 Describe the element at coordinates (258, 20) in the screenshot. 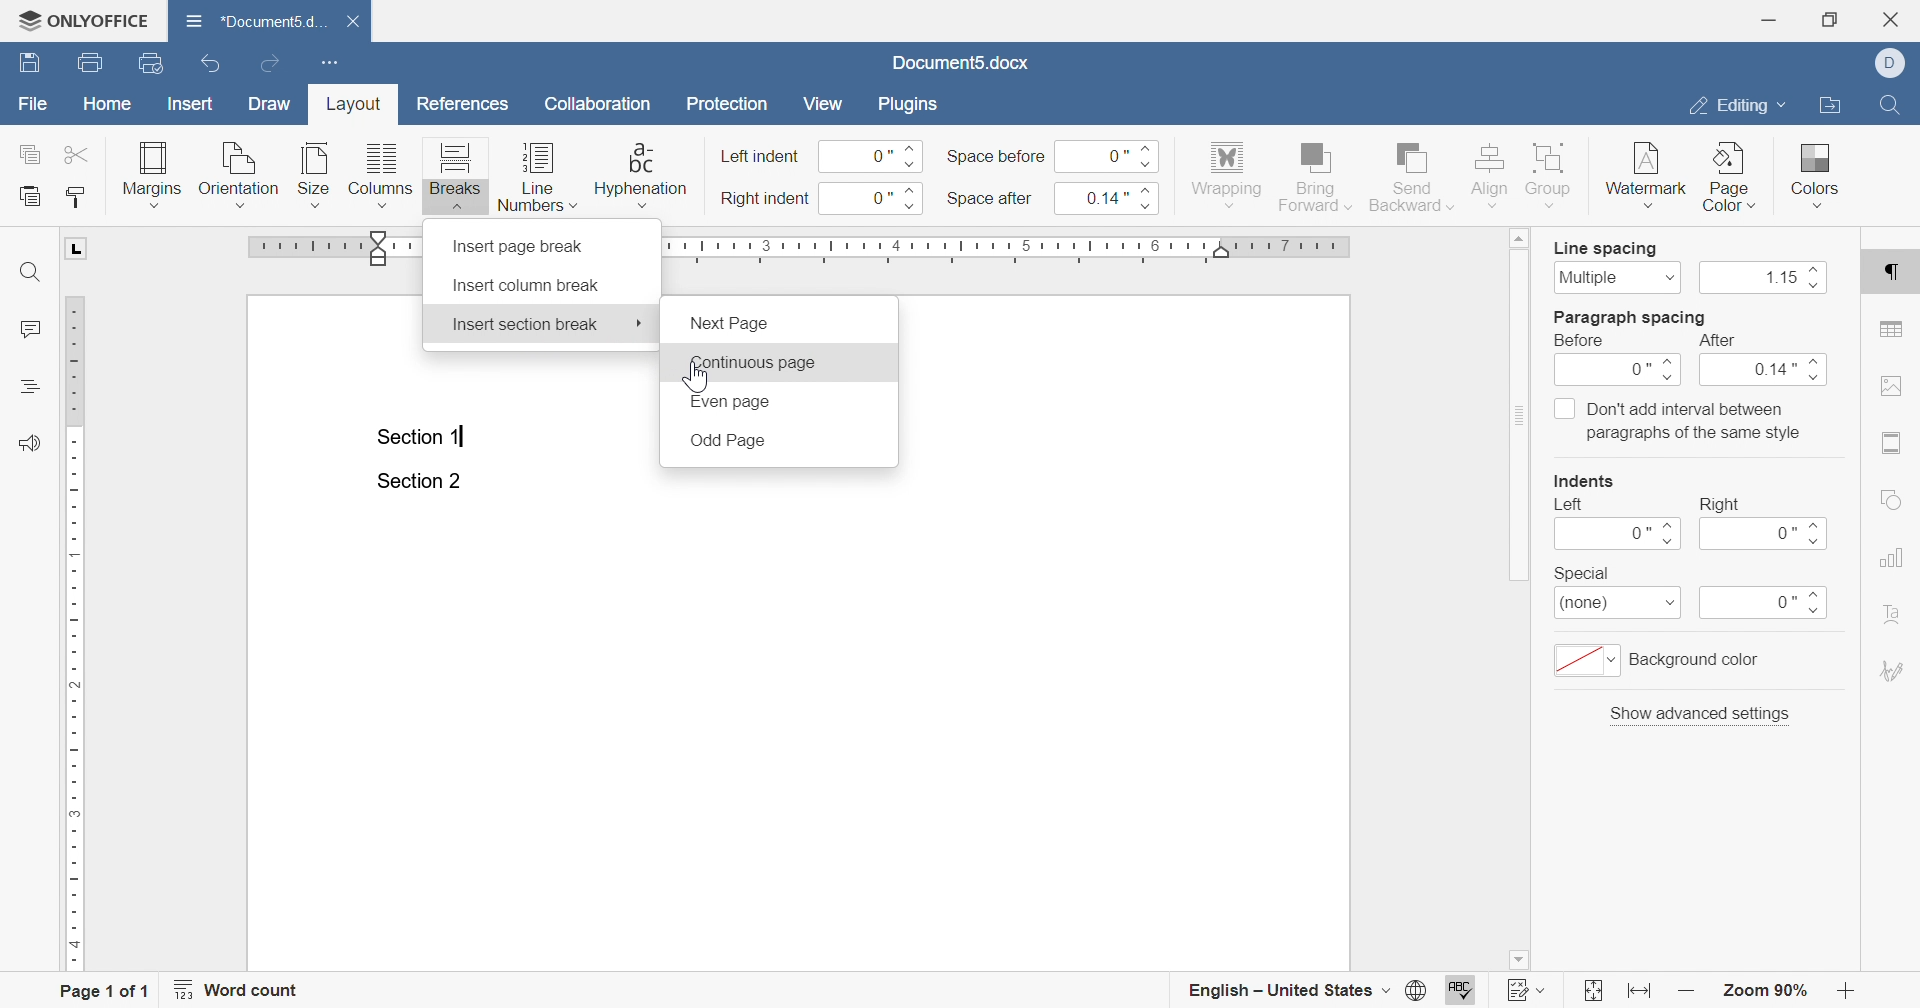

I see `document5.d` at that location.